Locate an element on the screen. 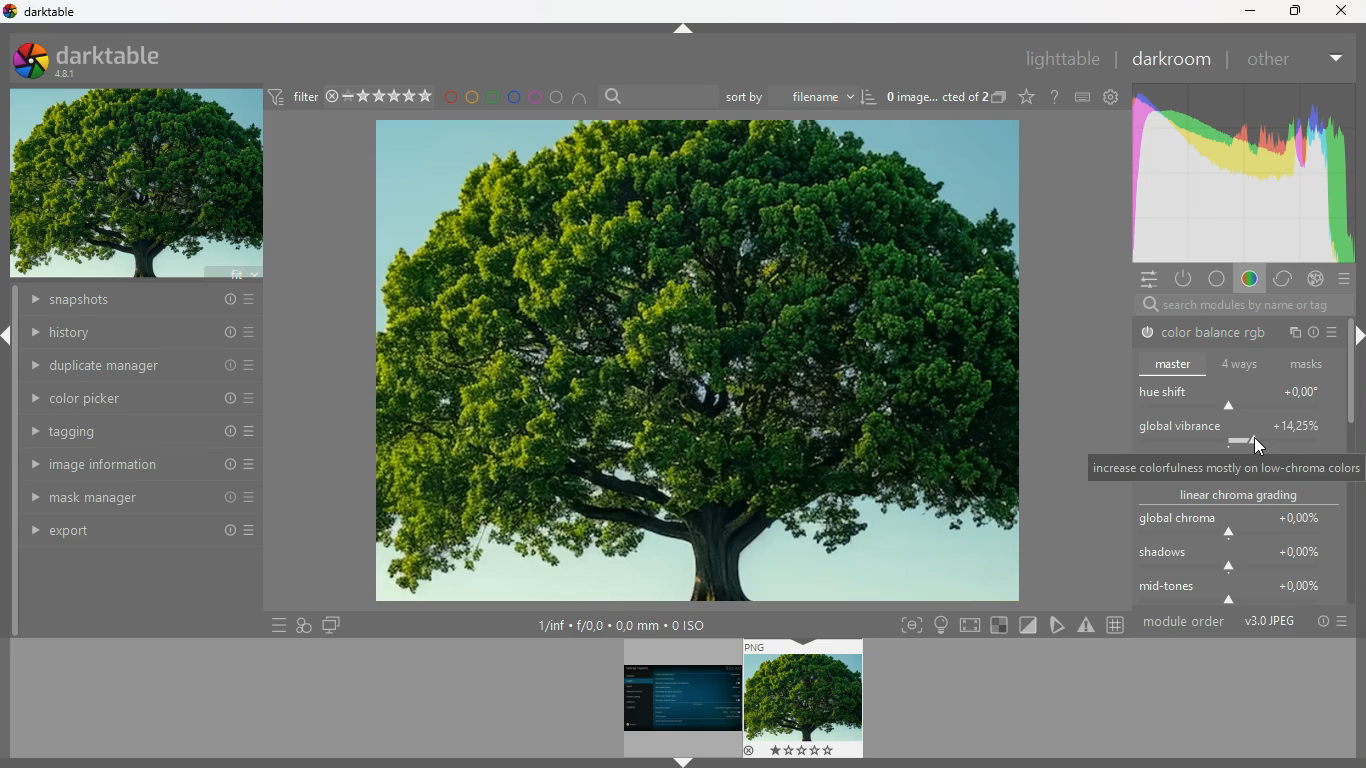 This screenshot has height=768, width=1366. history is located at coordinates (143, 333).